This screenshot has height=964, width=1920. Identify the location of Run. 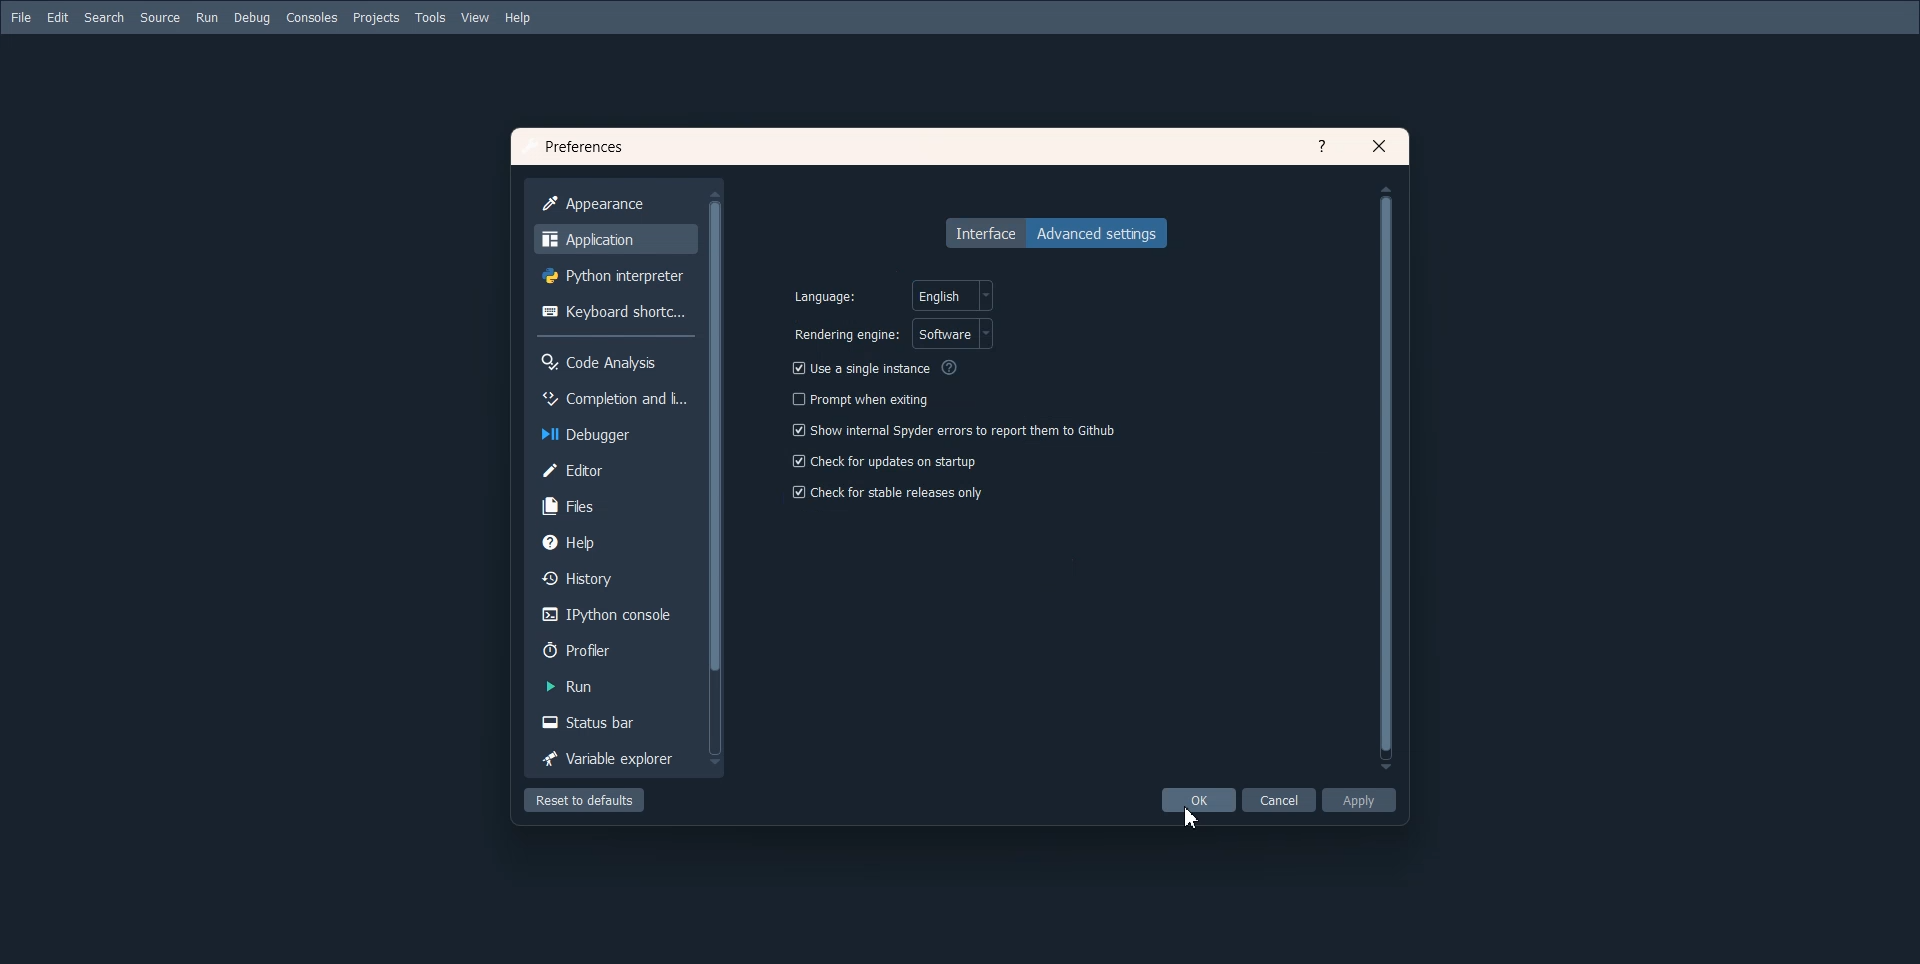
(207, 18).